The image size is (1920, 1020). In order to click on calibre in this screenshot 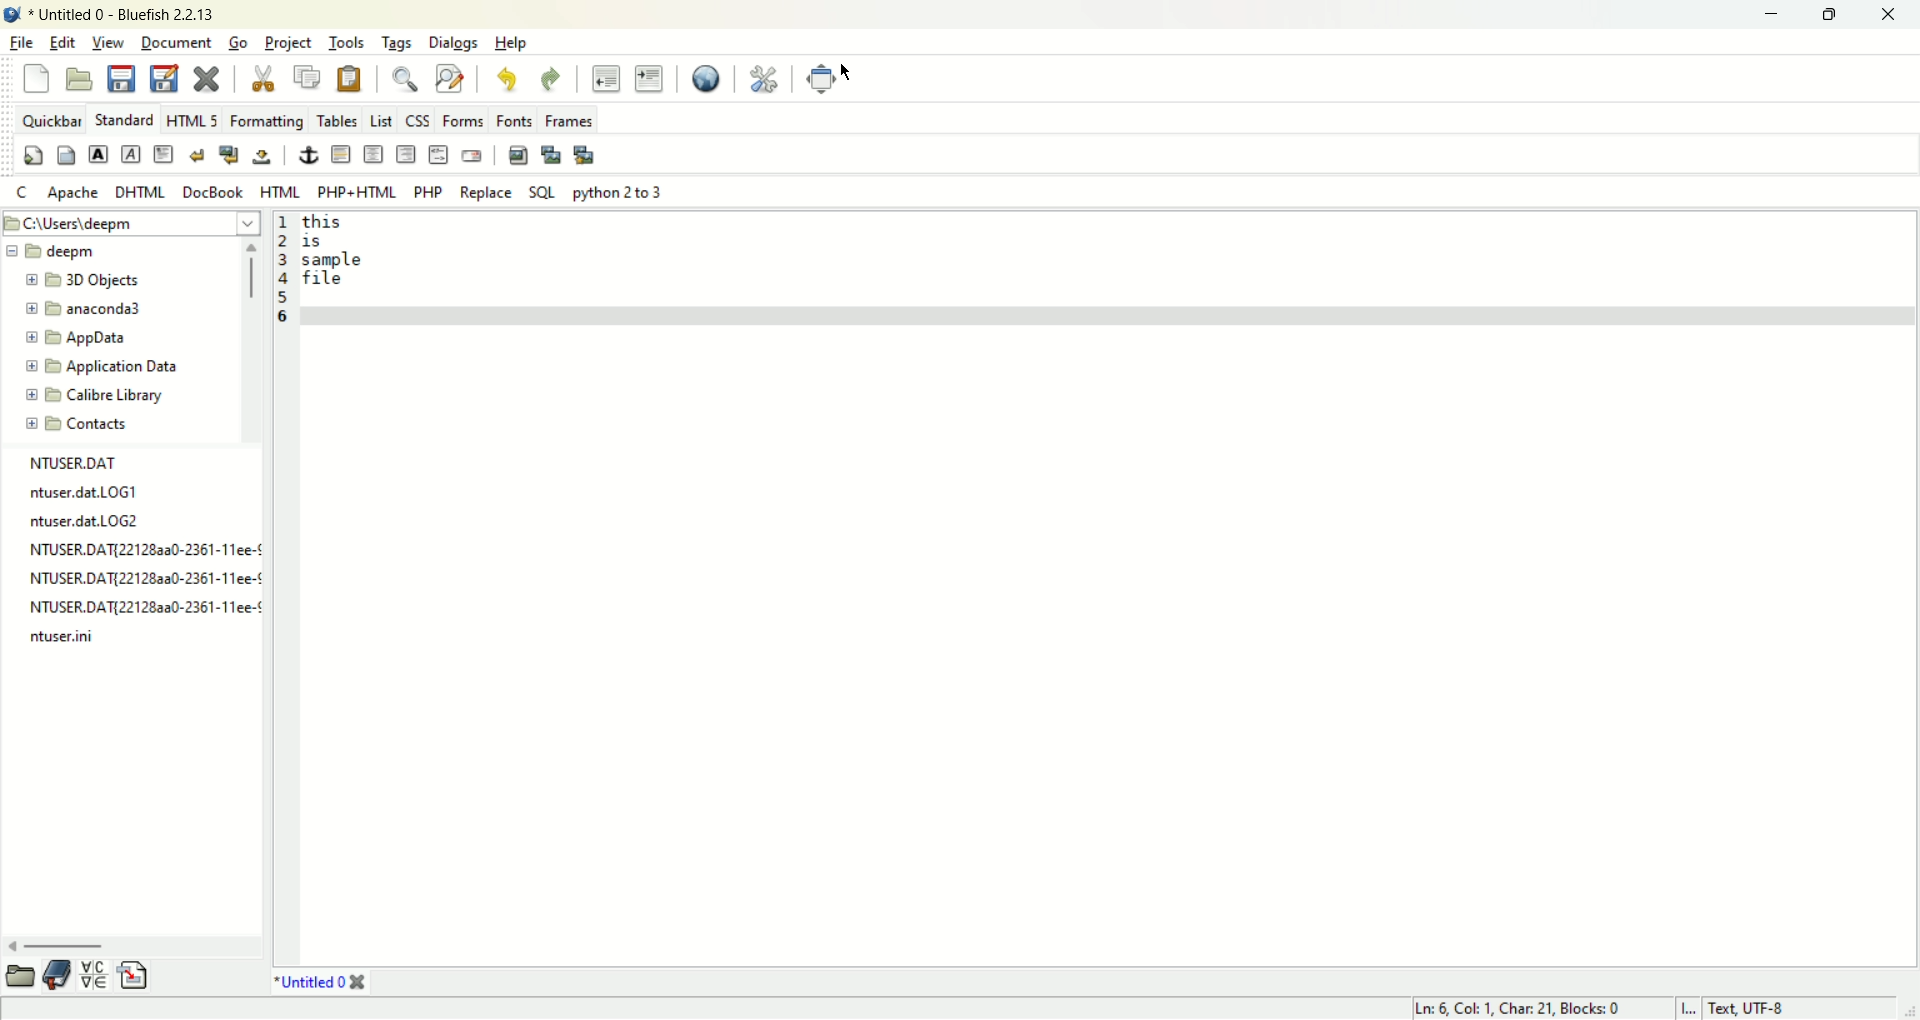, I will do `click(98, 395)`.